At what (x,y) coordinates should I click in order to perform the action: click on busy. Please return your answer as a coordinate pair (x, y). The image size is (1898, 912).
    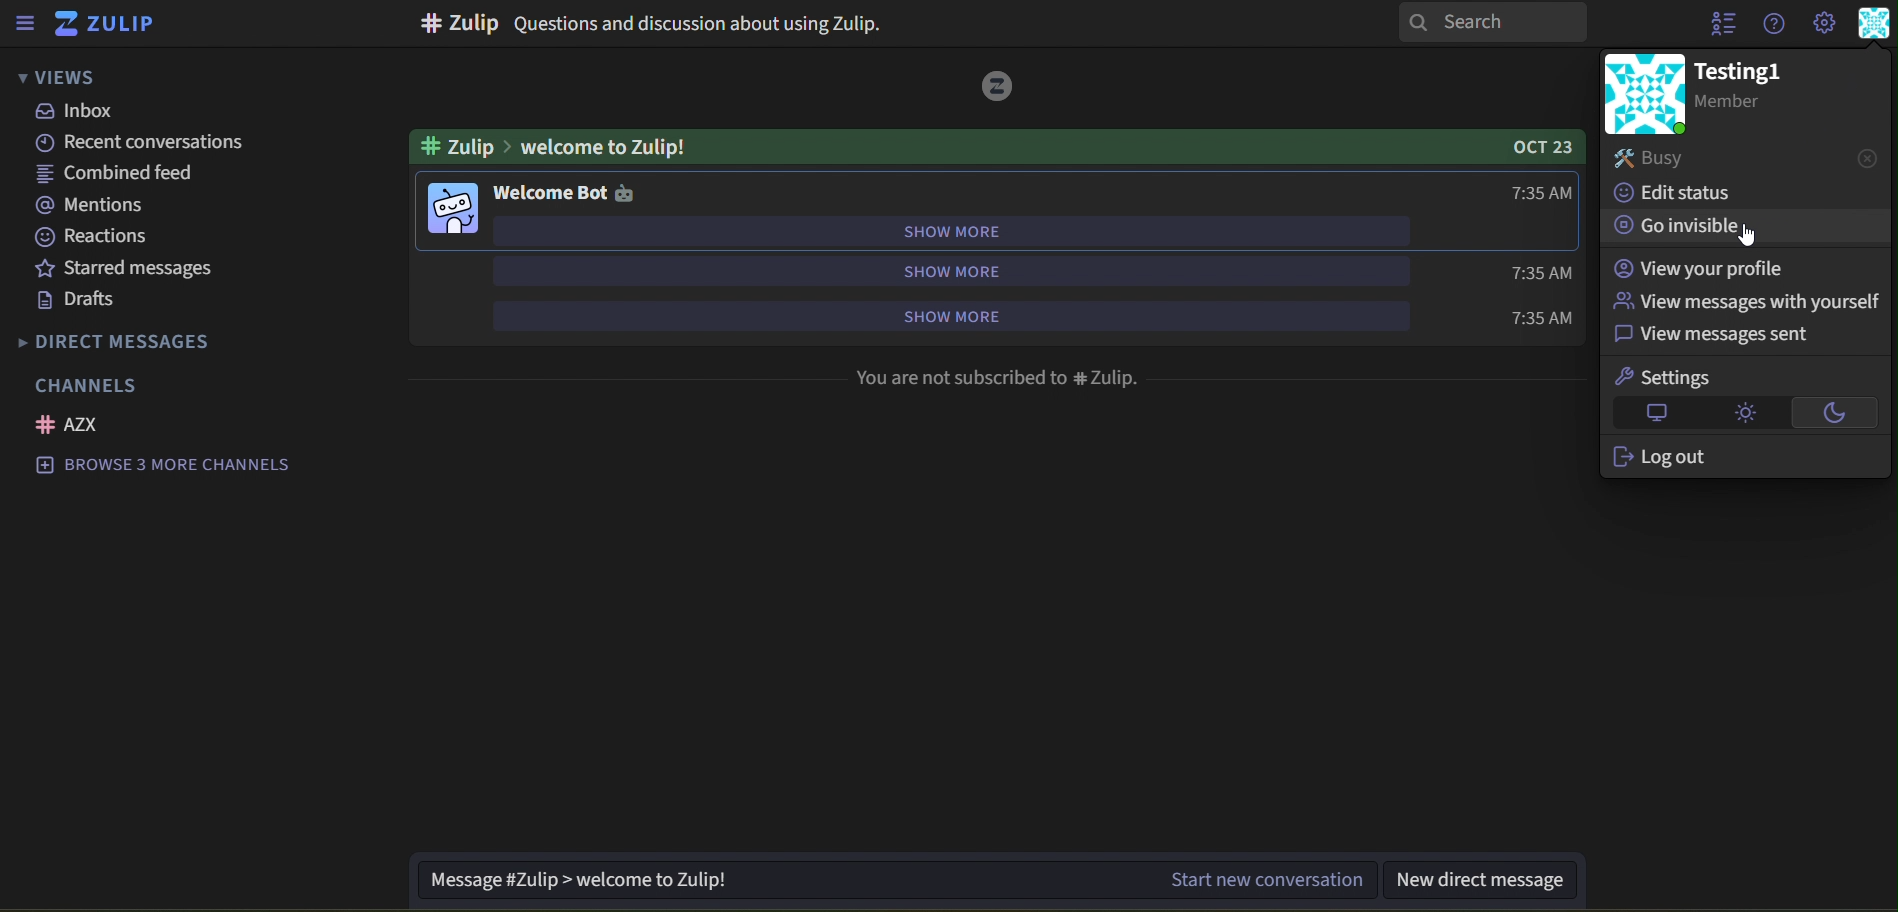
    Looking at the image, I should click on (1746, 158).